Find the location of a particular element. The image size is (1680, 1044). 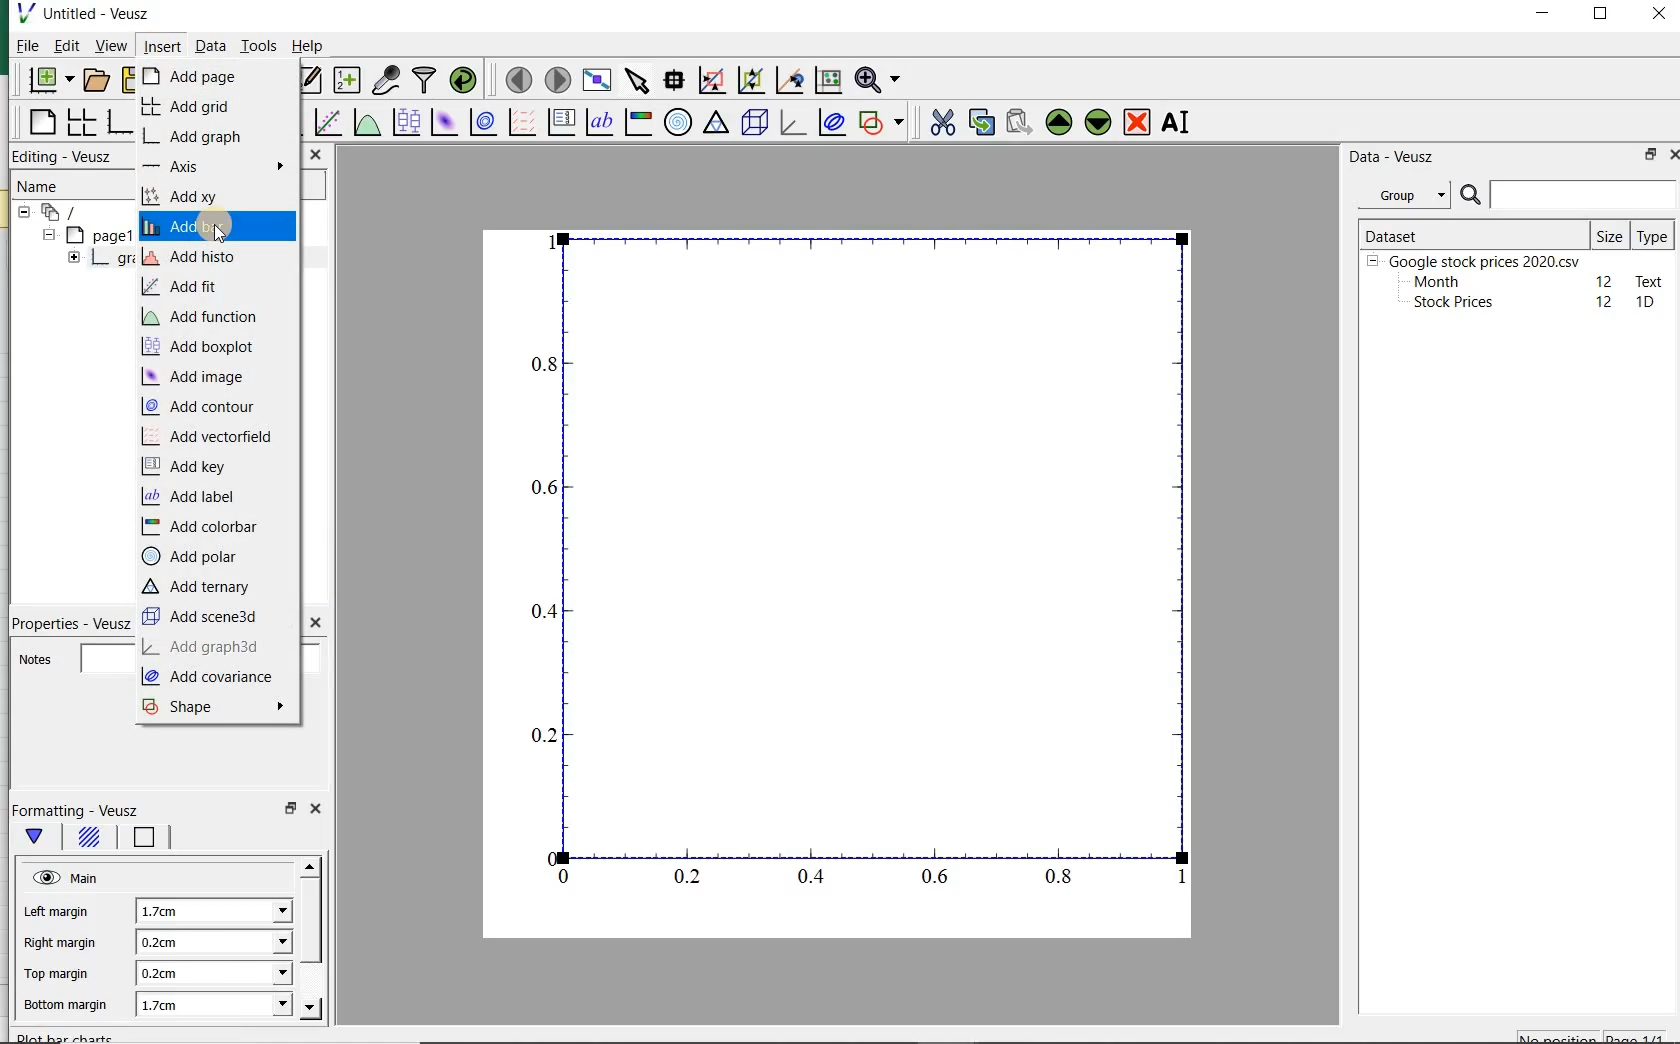

open a document is located at coordinates (98, 79).